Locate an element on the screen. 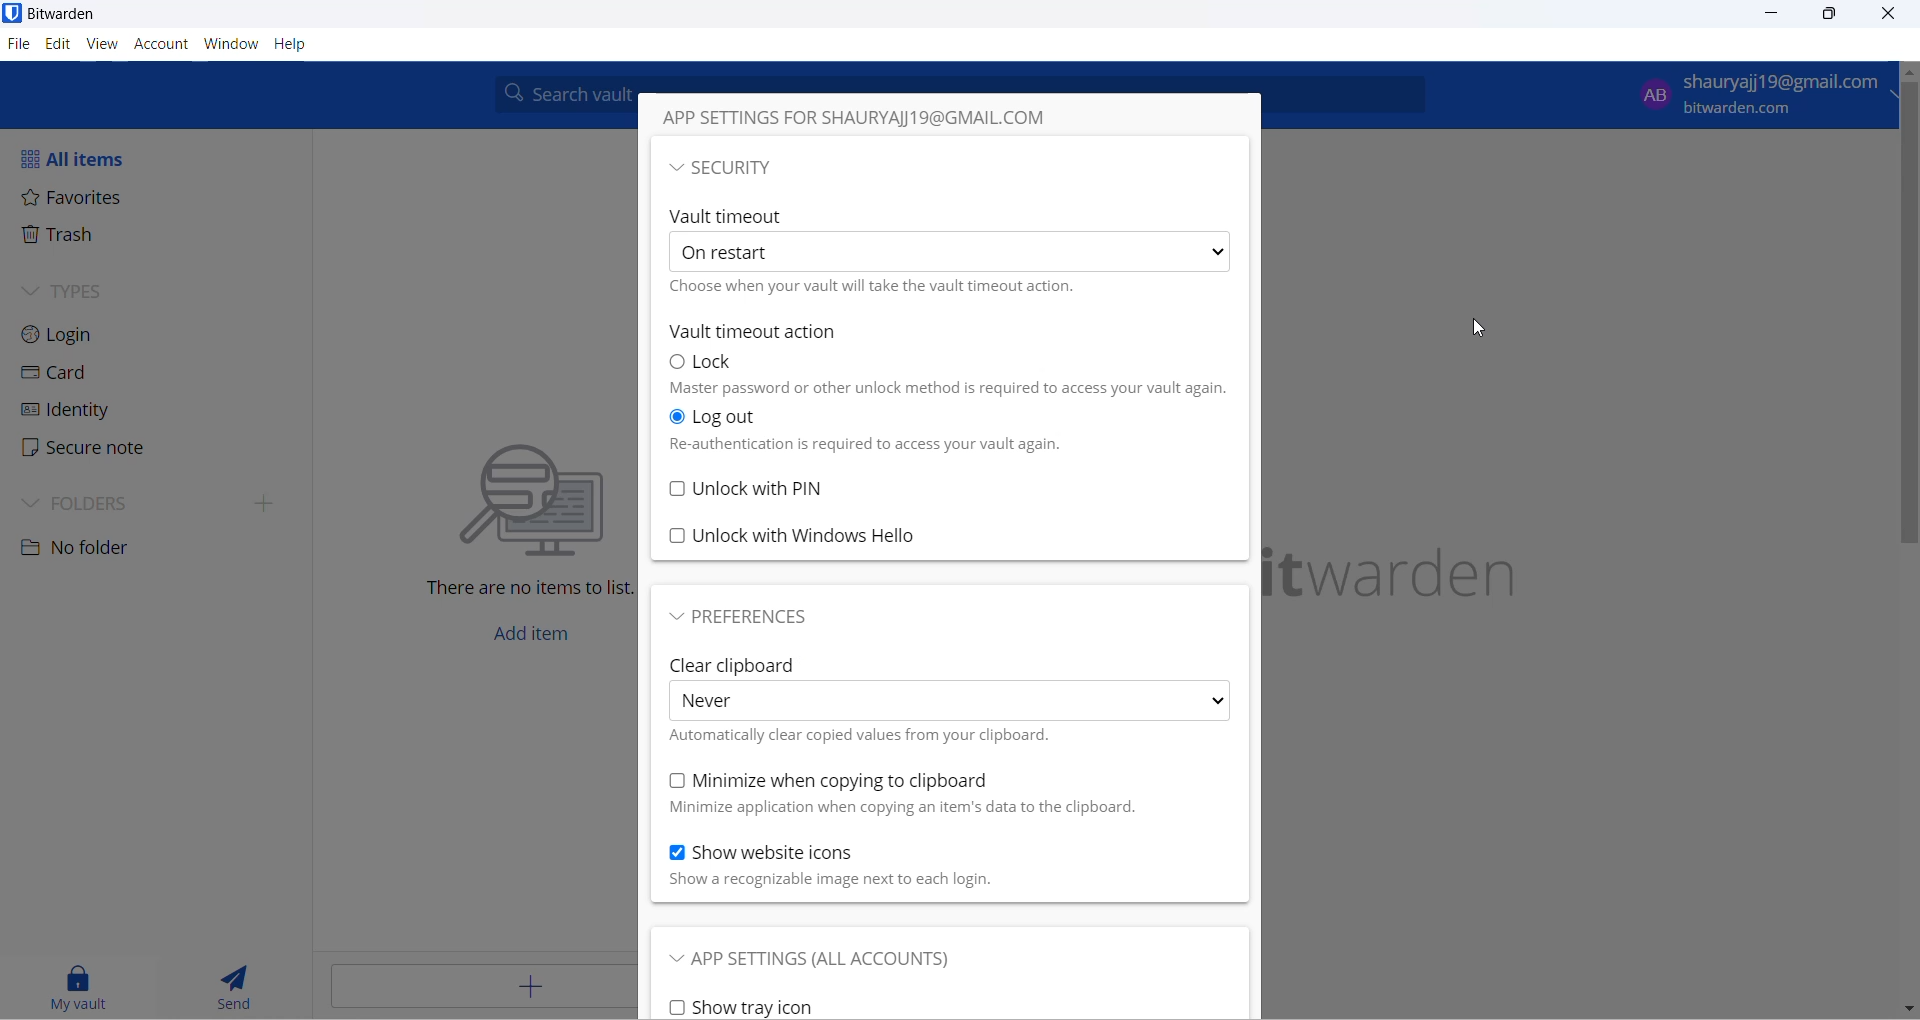 The height and width of the screenshot is (1020, 1920). show tray icon checkbox is located at coordinates (788, 1005).